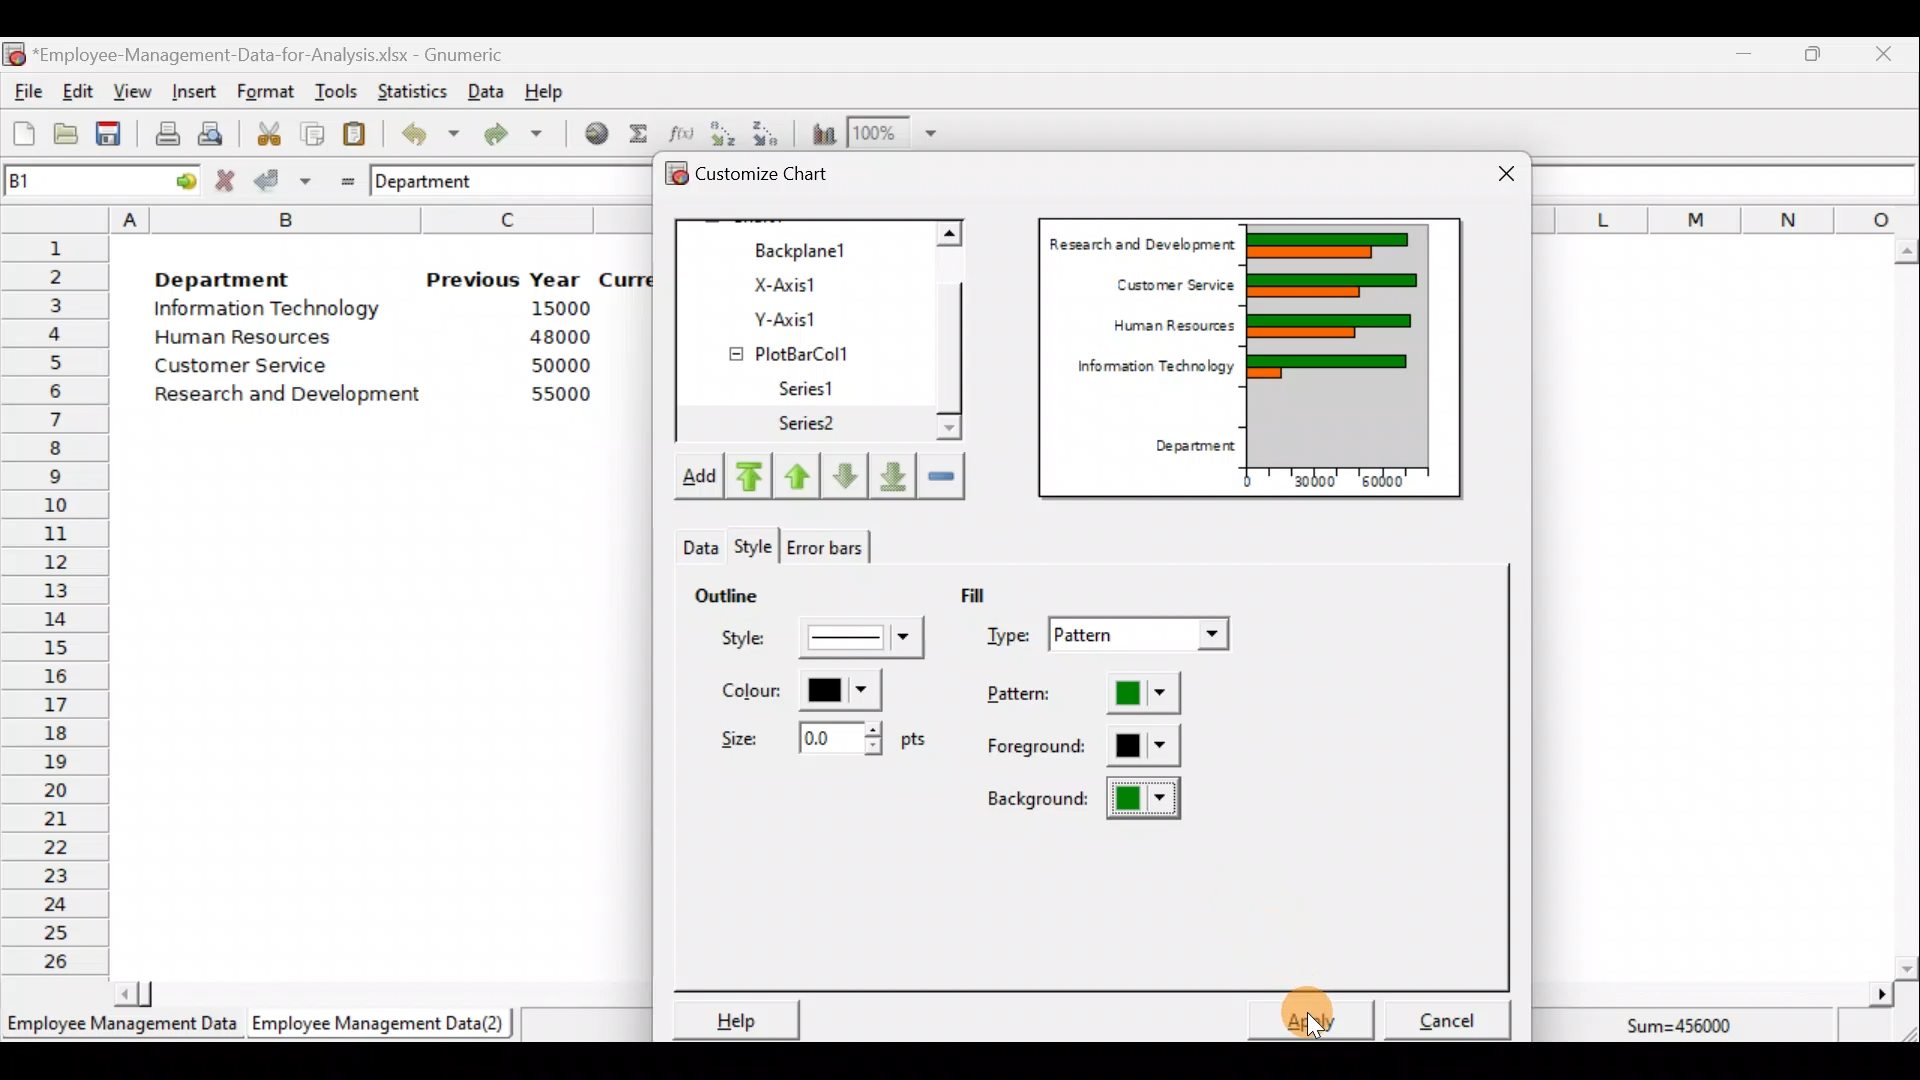  Describe the element at coordinates (807, 347) in the screenshot. I see `PlotBarCol1` at that location.